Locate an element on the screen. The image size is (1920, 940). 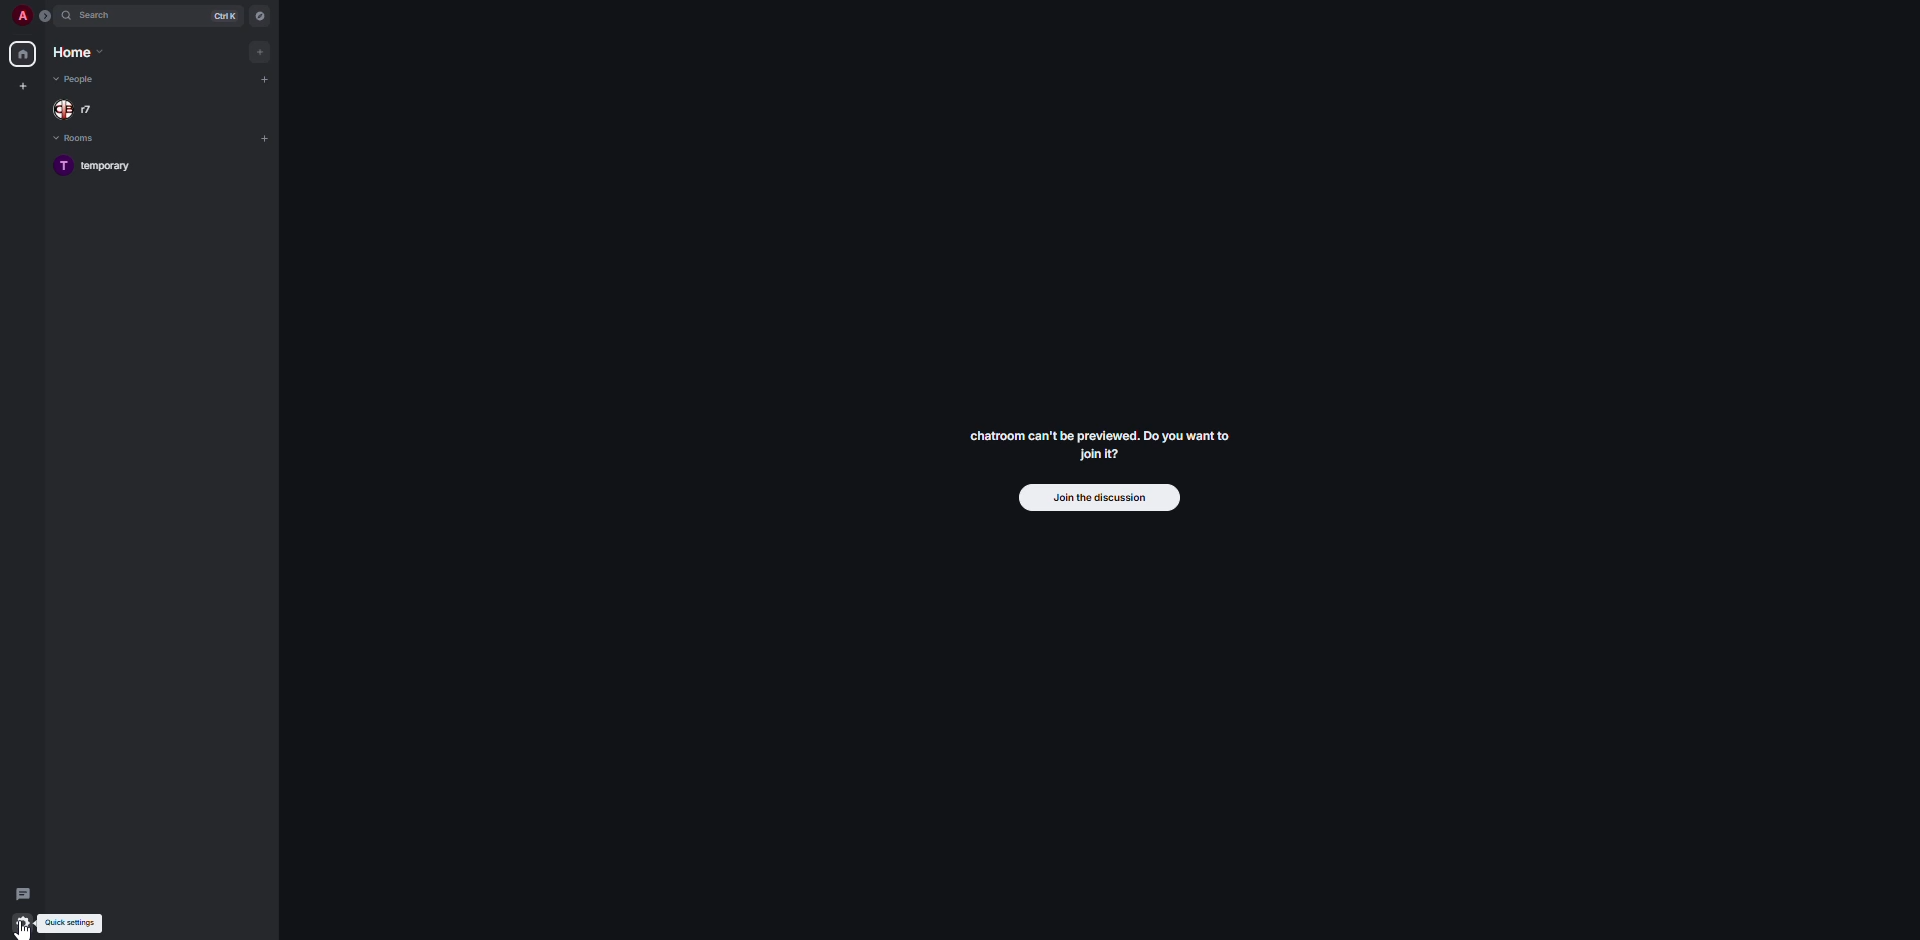
rooms is located at coordinates (76, 139).